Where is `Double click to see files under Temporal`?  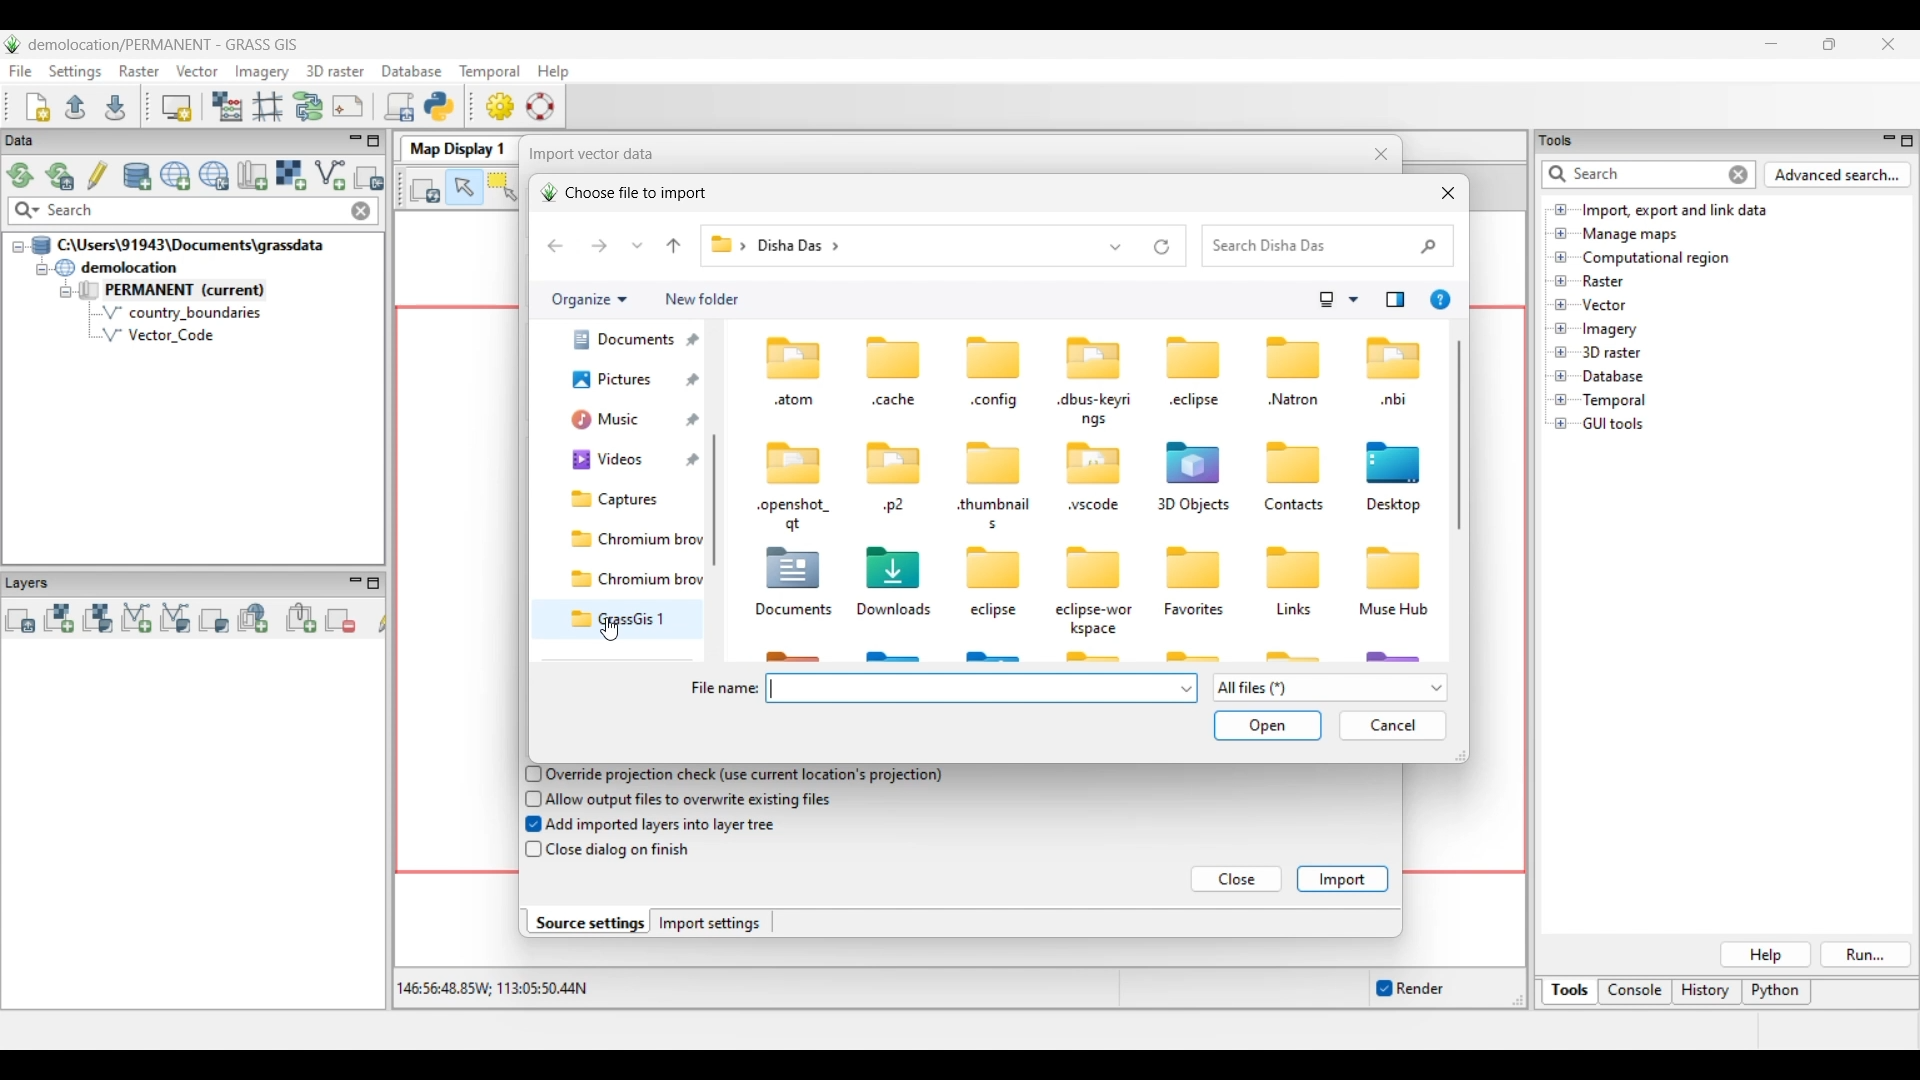
Double click to see files under Temporal is located at coordinates (1614, 401).